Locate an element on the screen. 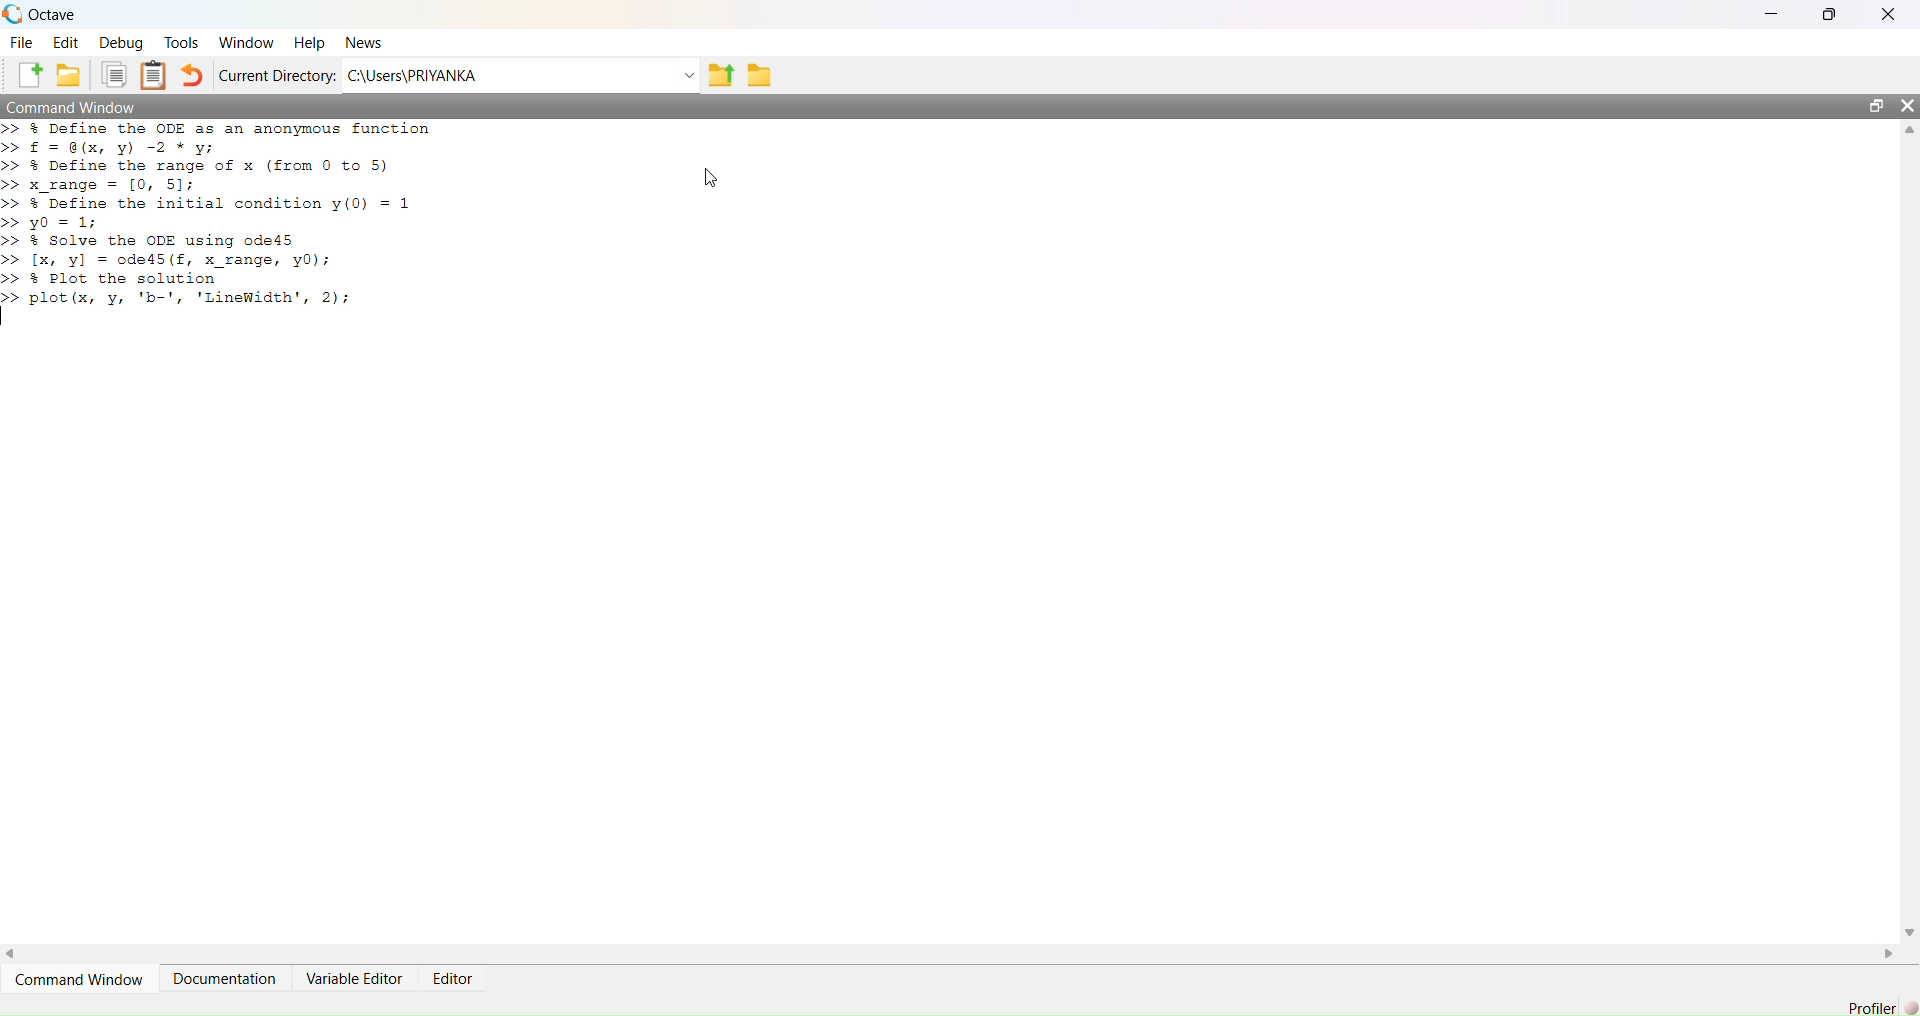  close is located at coordinates (1889, 13).